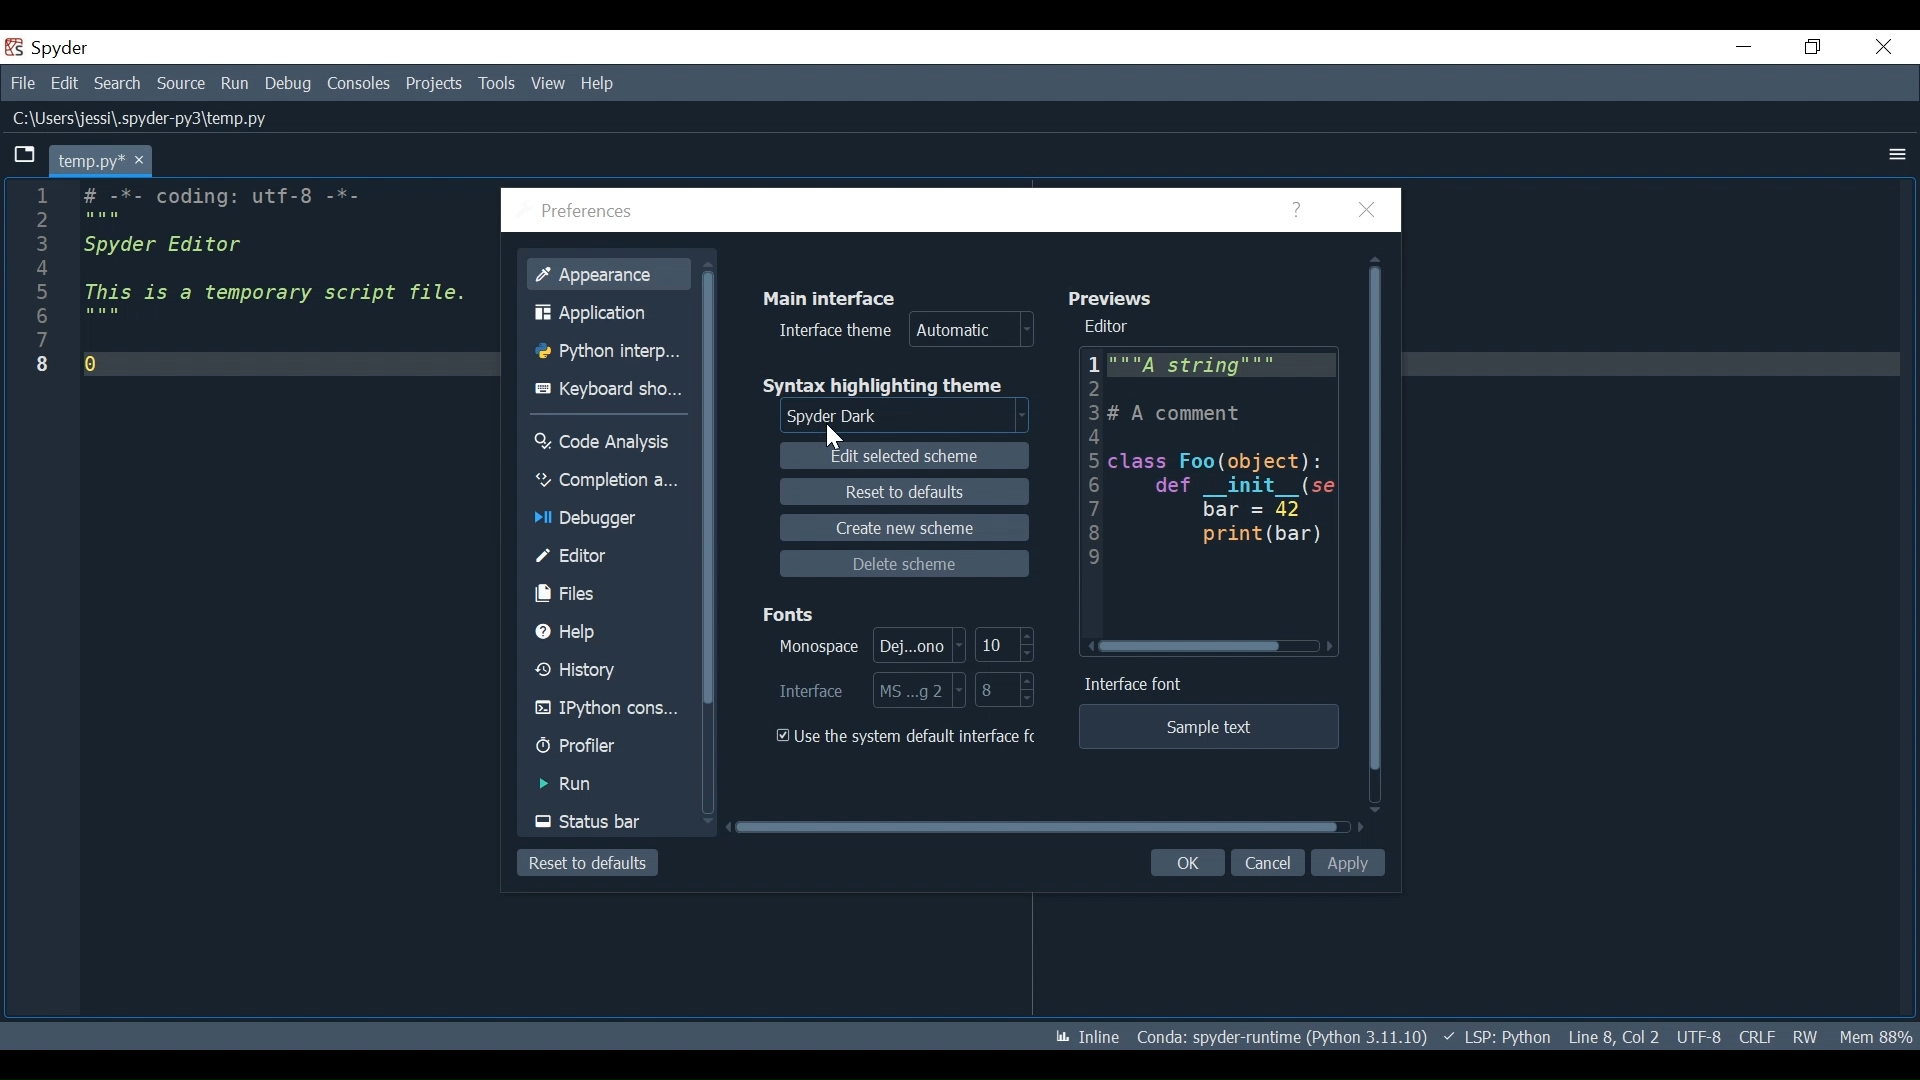 The width and height of the screenshot is (1920, 1080). I want to click on Completion Analysis, so click(609, 481).